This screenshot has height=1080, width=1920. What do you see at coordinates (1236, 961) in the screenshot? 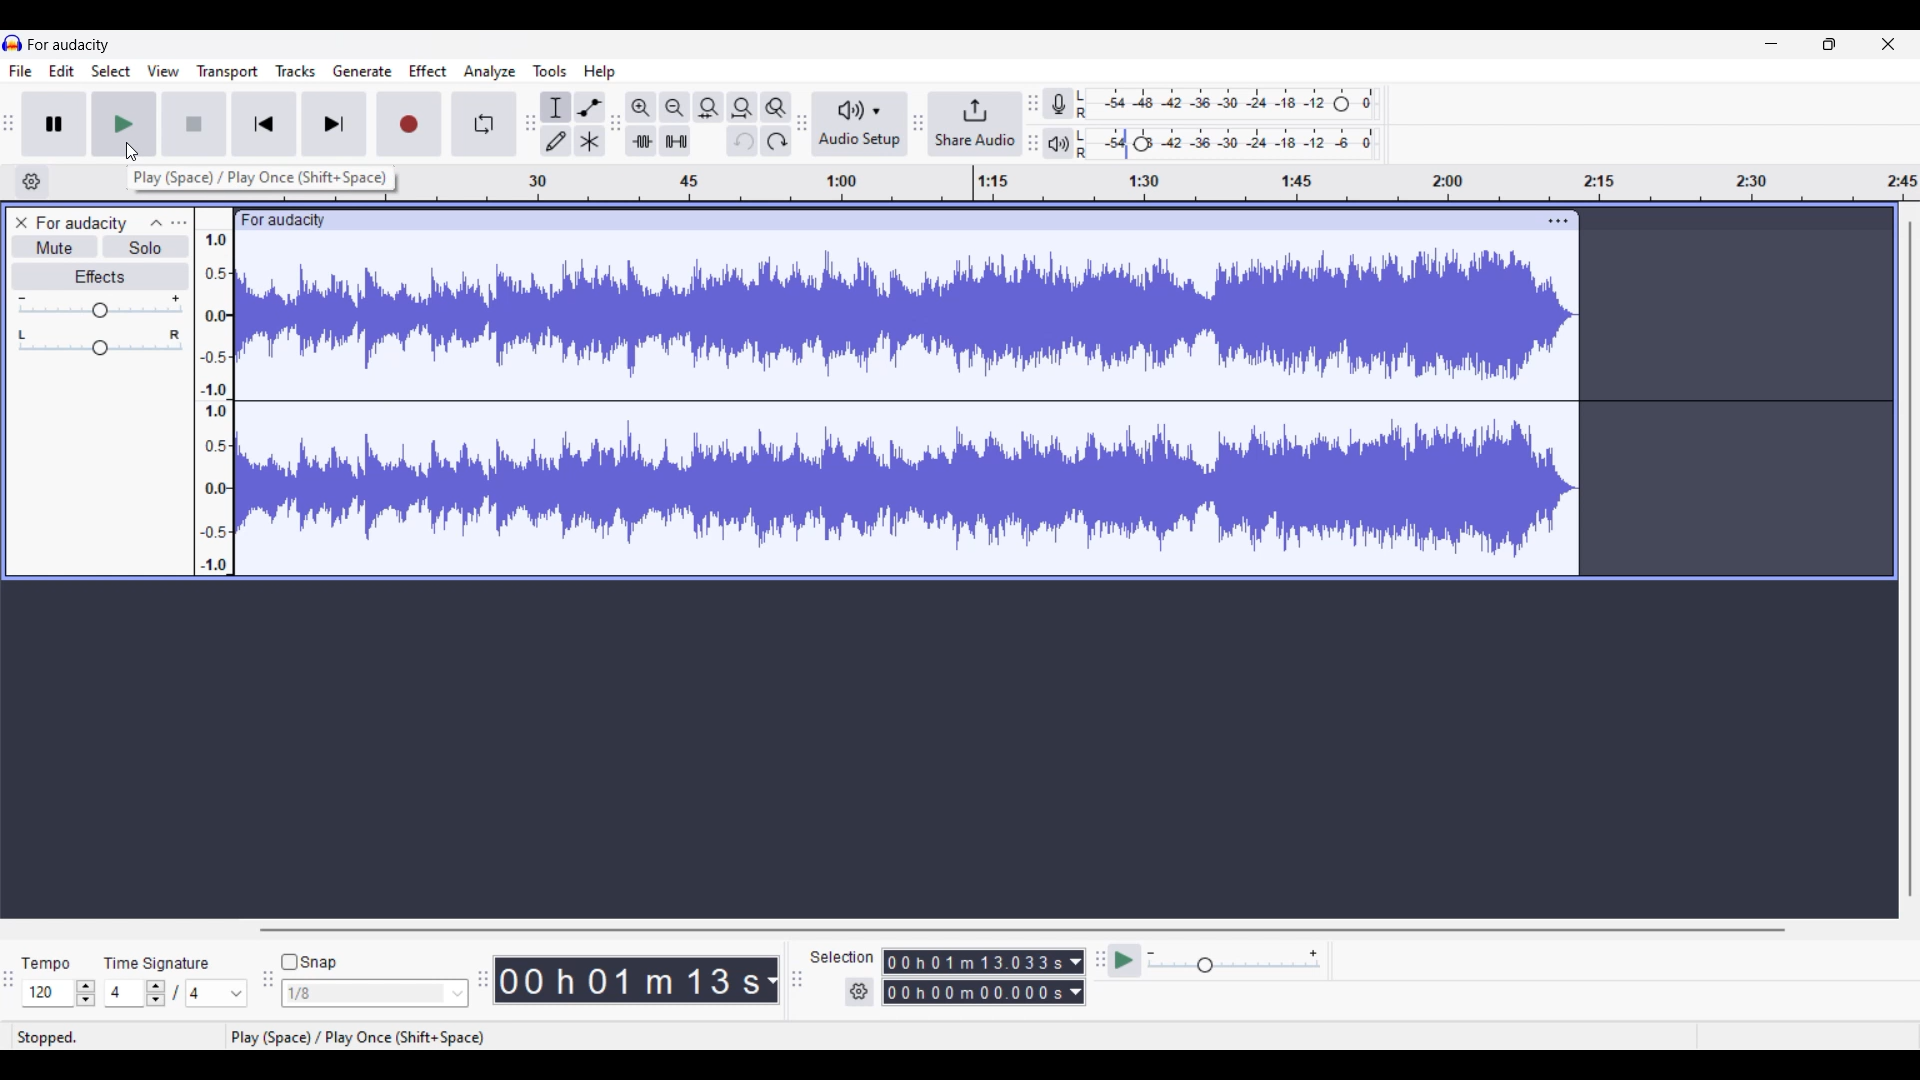
I see `Playback speed settings` at bounding box center [1236, 961].